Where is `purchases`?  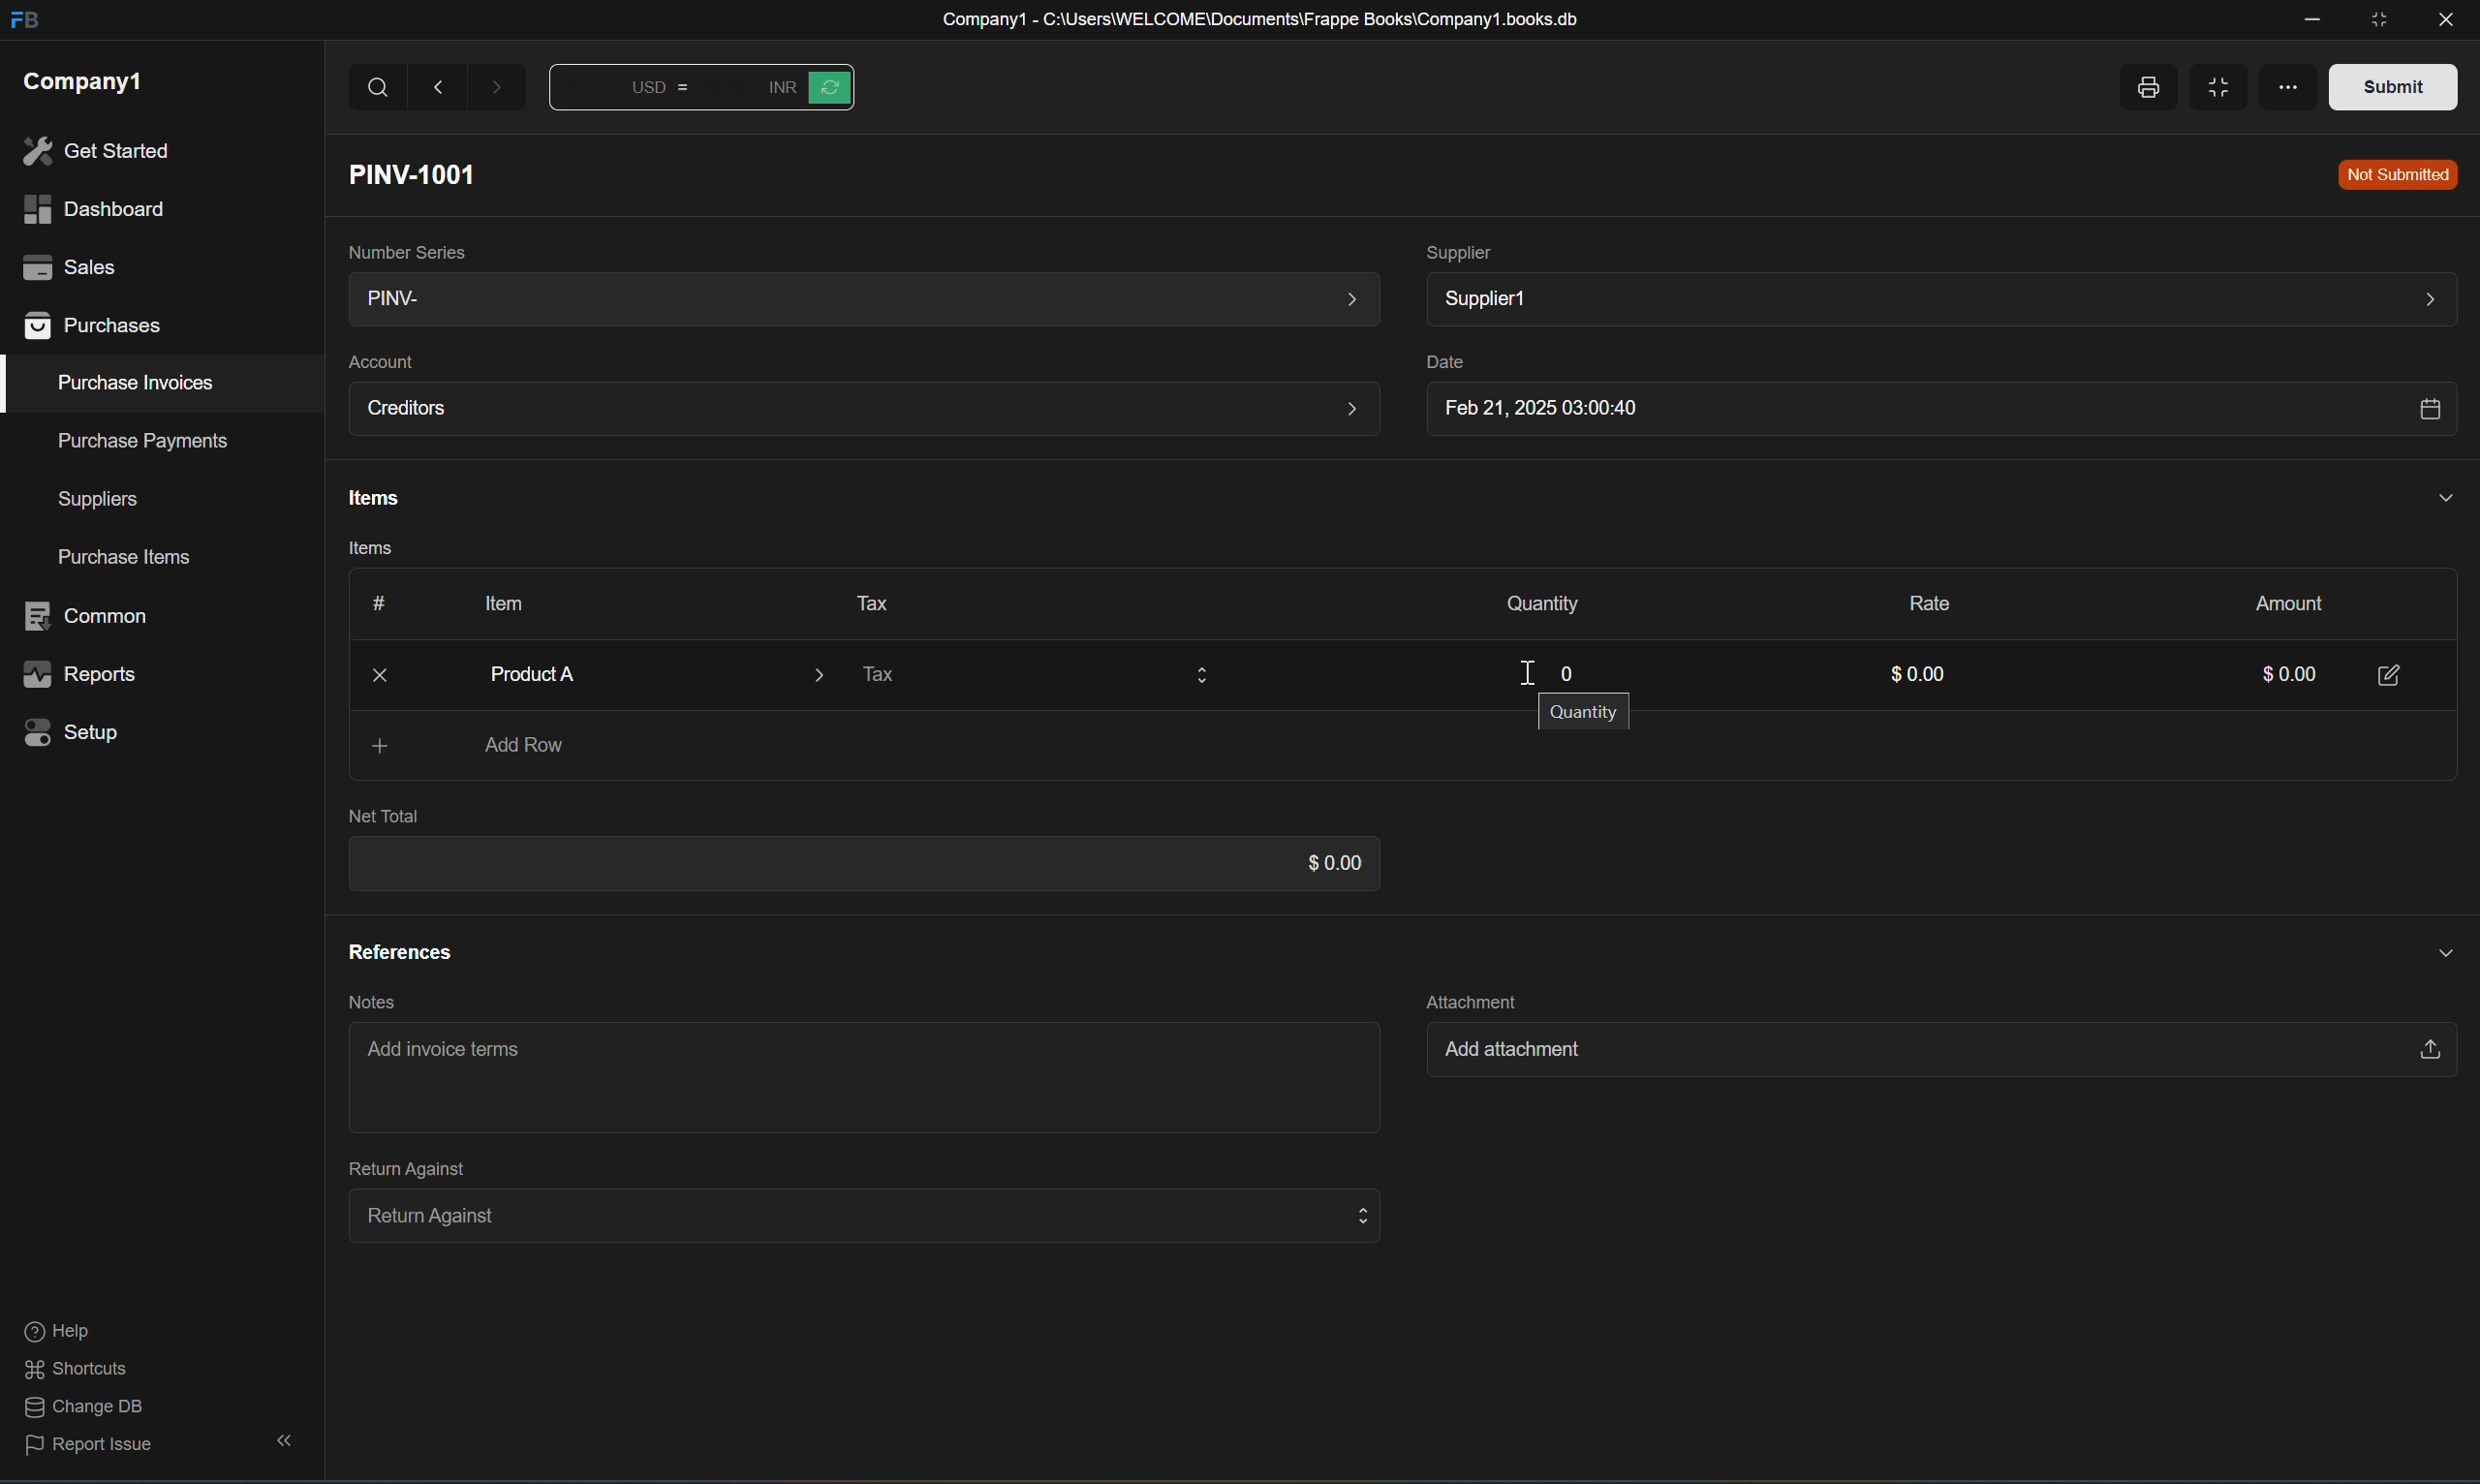
purchases is located at coordinates (96, 328).